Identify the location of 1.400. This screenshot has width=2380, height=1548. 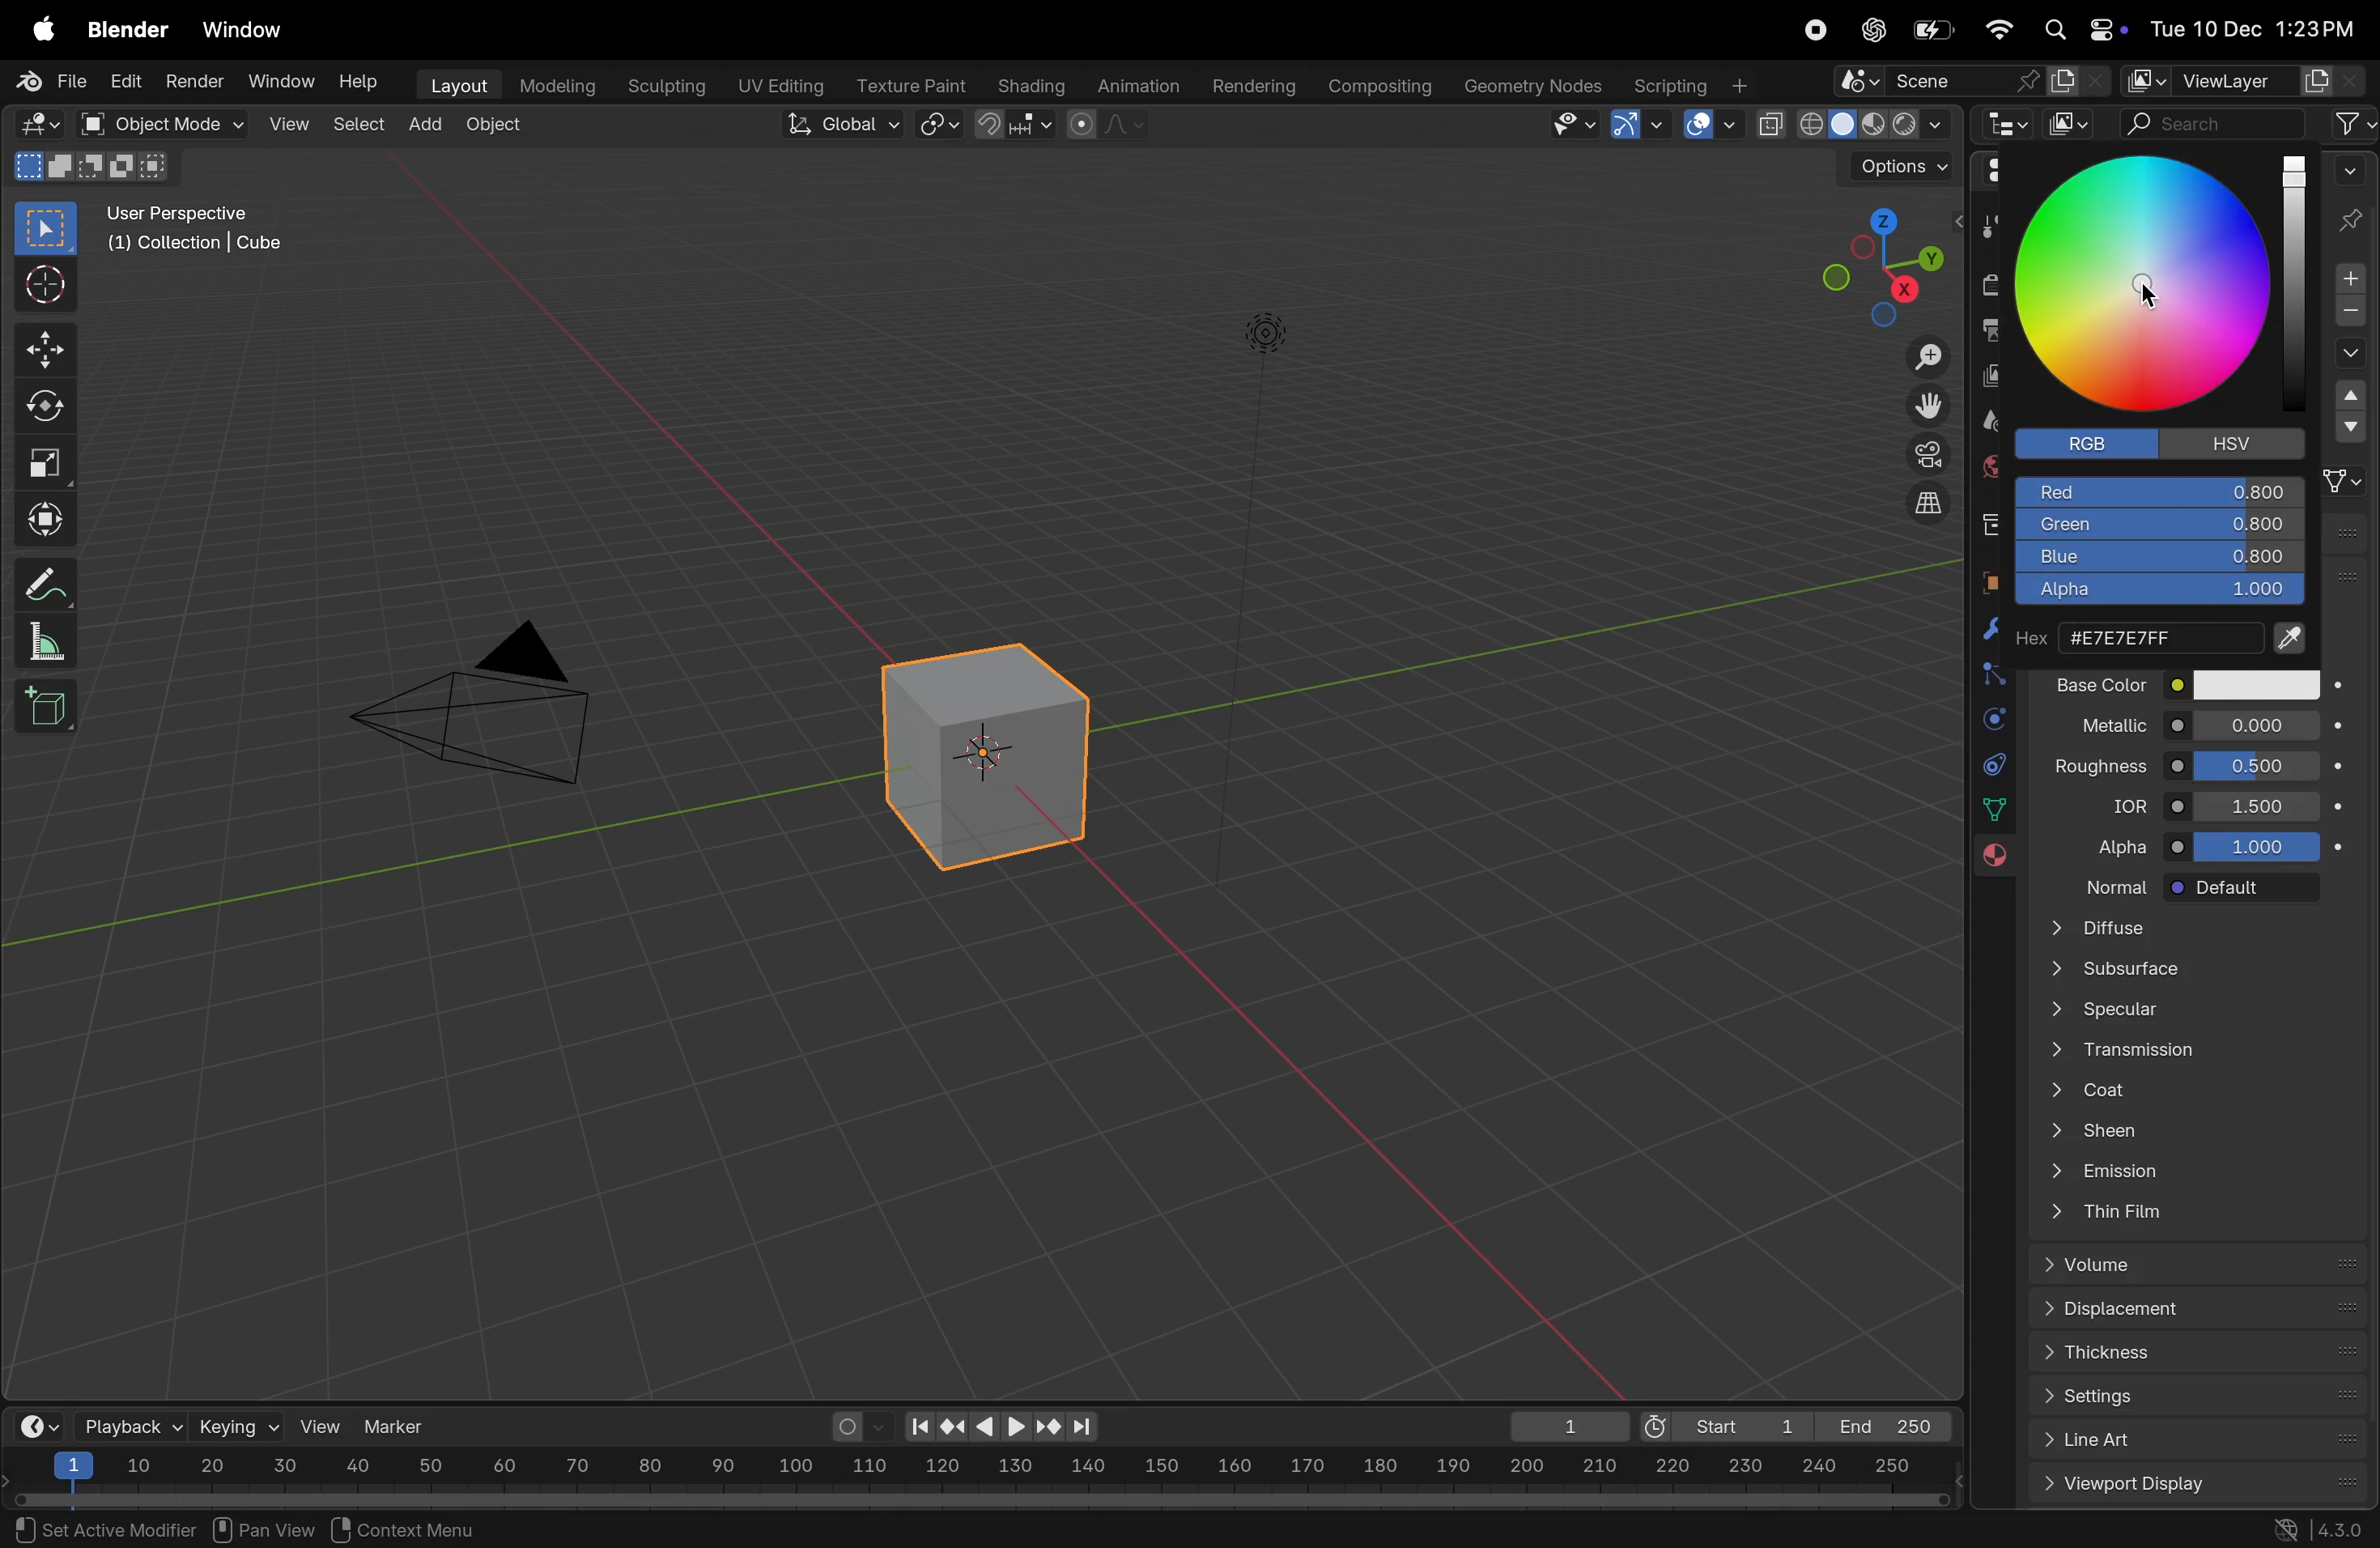
(2262, 804).